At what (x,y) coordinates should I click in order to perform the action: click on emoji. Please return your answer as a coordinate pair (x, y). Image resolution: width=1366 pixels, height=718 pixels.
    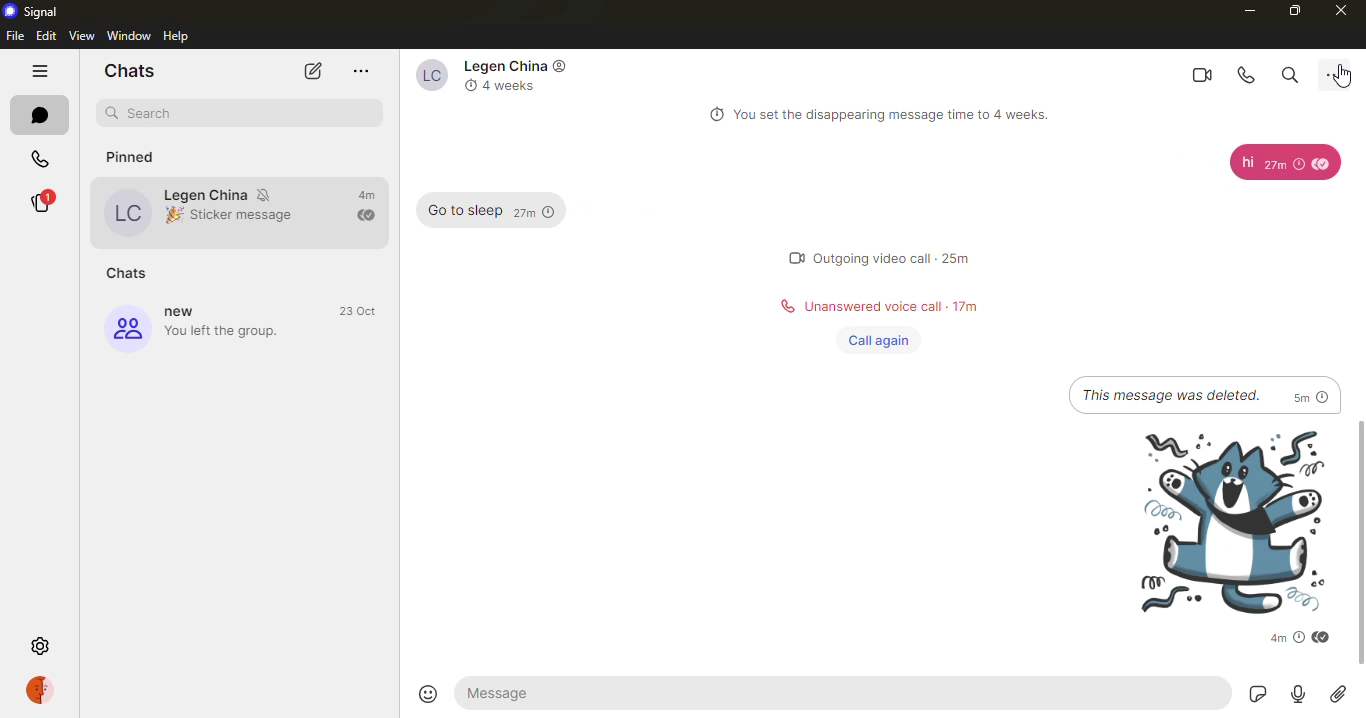
    Looking at the image, I should click on (172, 216).